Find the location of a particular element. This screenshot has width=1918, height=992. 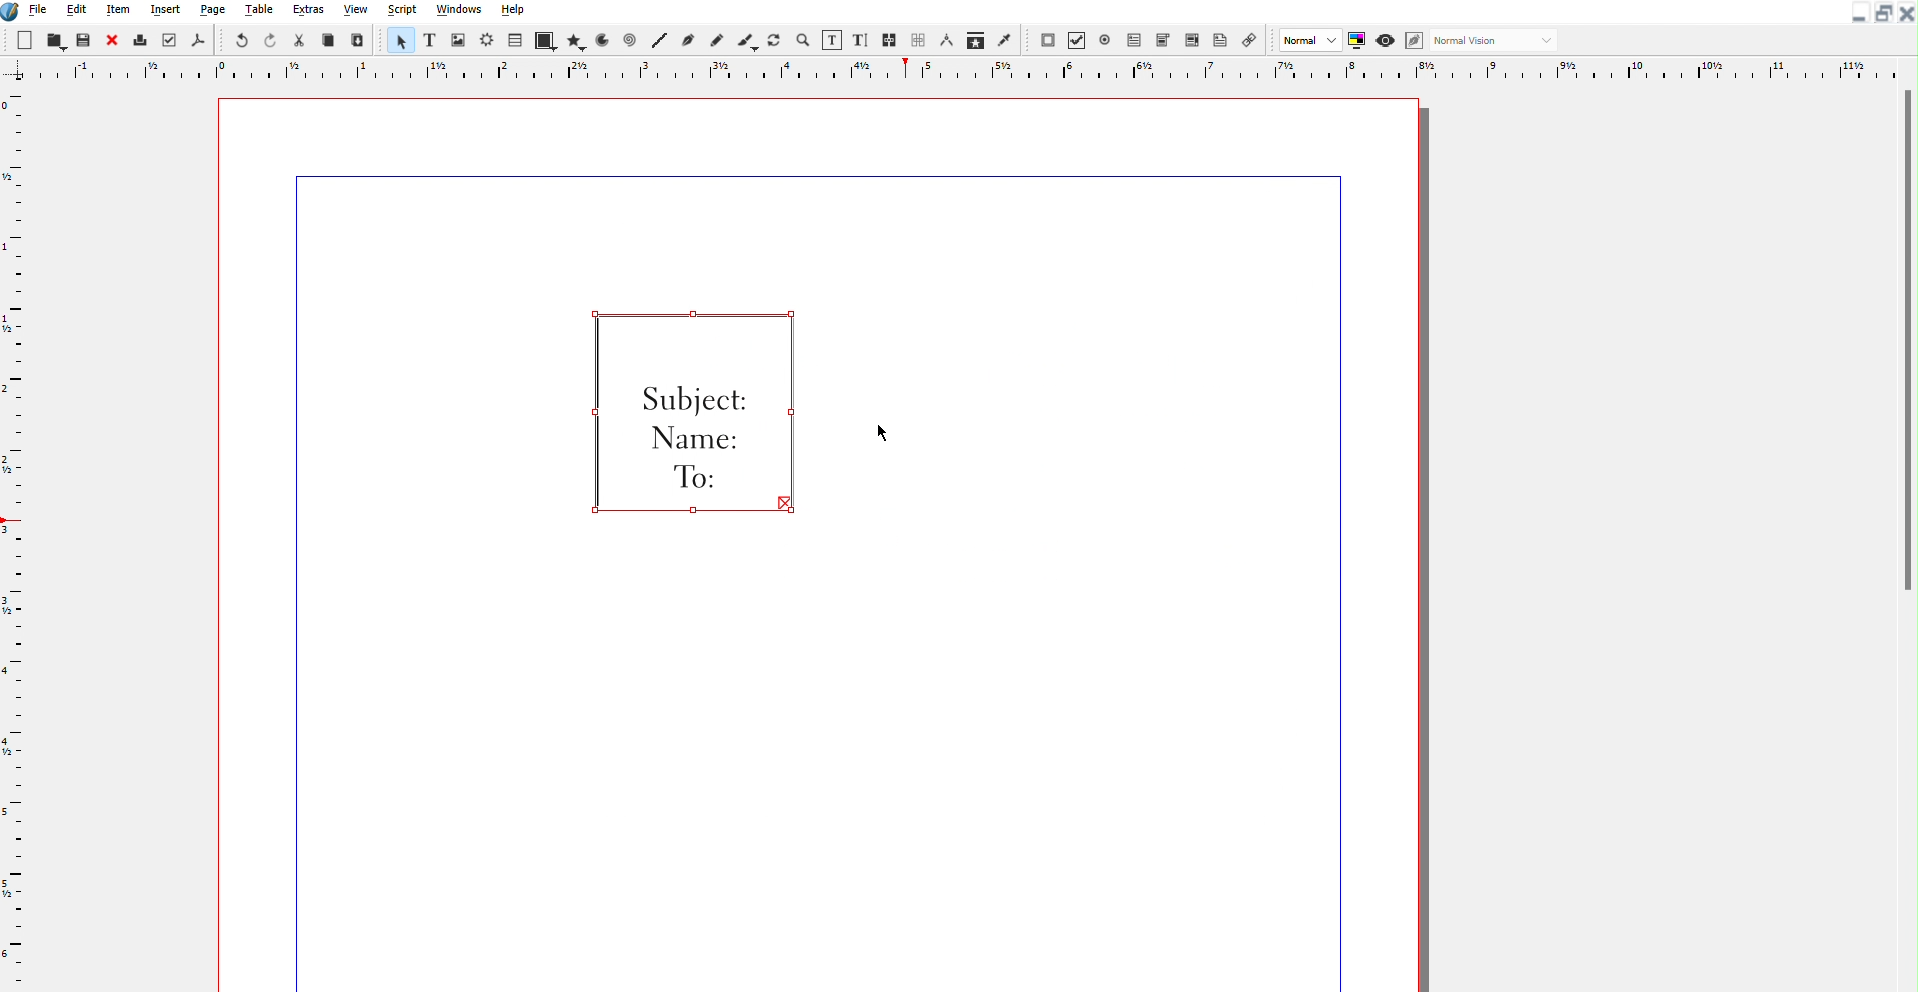

Bezier Curve is located at coordinates (688, 39).